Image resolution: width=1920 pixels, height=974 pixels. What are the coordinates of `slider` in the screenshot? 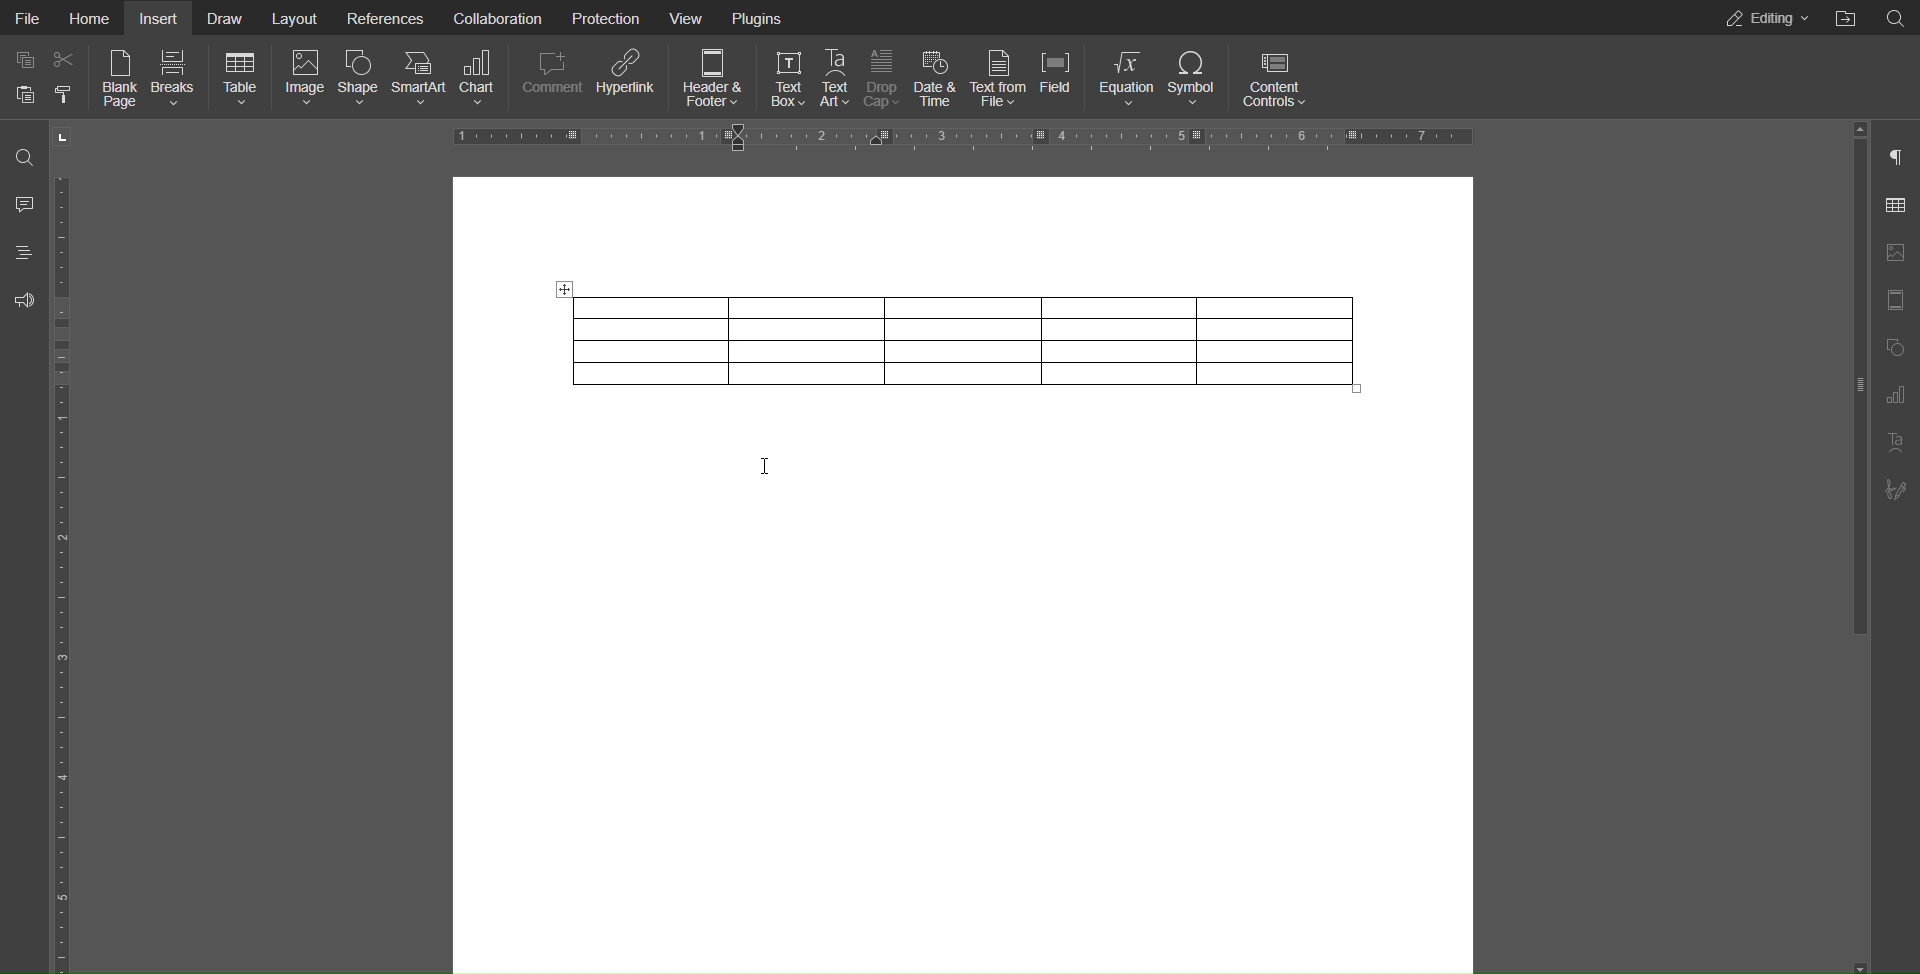 It's located at (1844, 393).